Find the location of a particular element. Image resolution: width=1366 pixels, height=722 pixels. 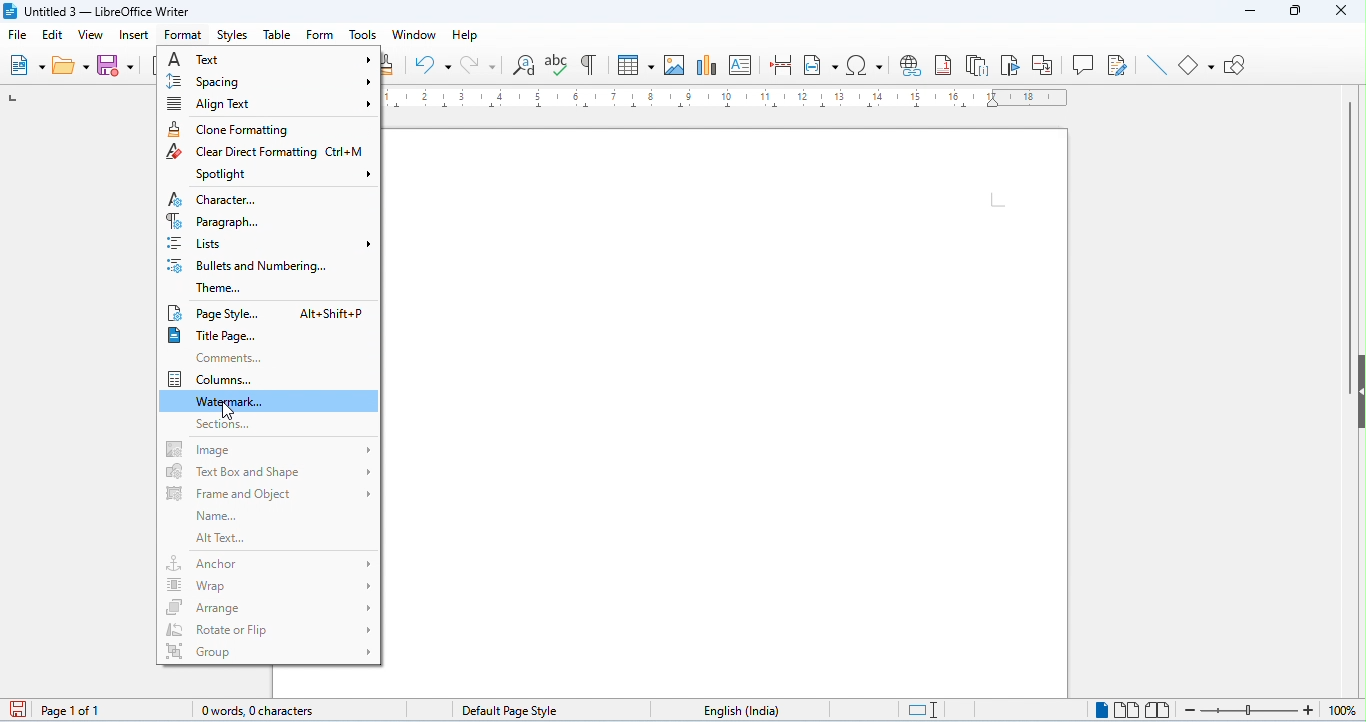

insert comment is located at coordinates (1084, 64).